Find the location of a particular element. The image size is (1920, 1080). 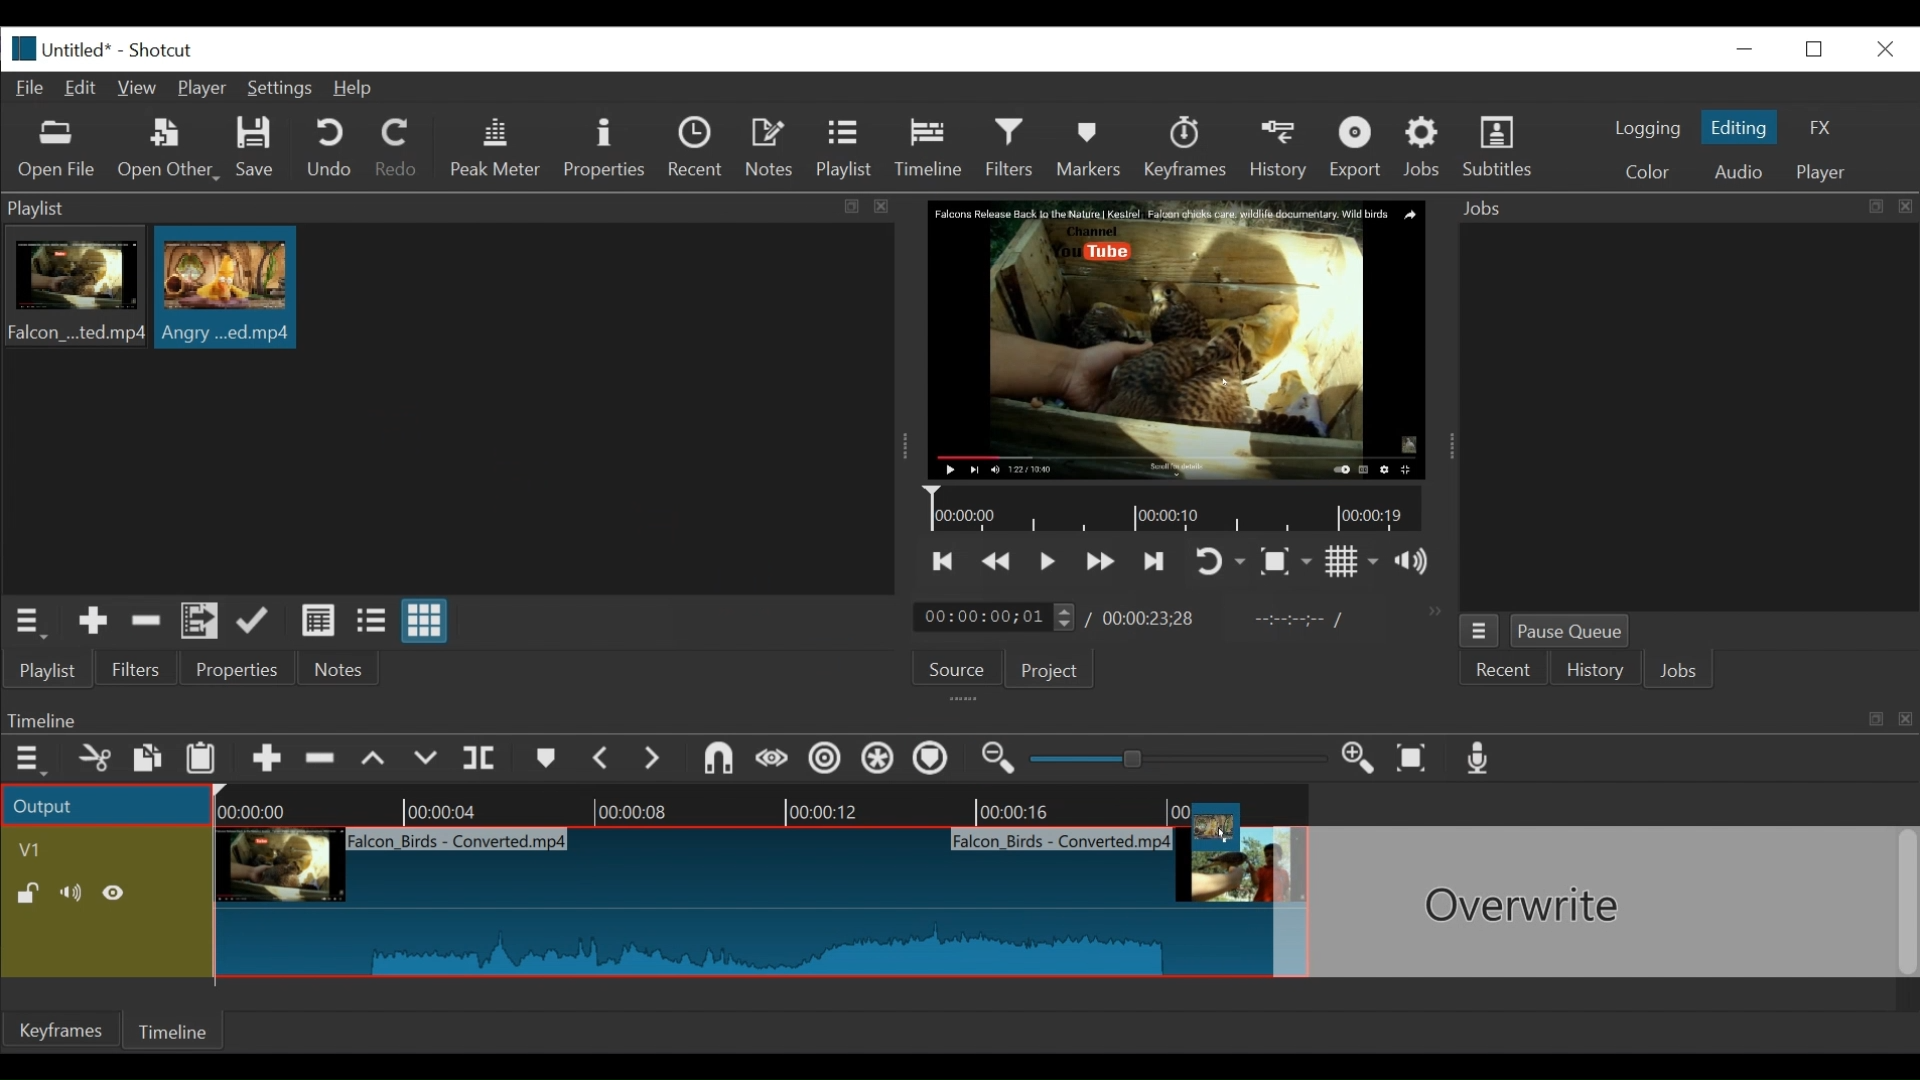

Add the source to the playlist is located at coordinates (91, 624).